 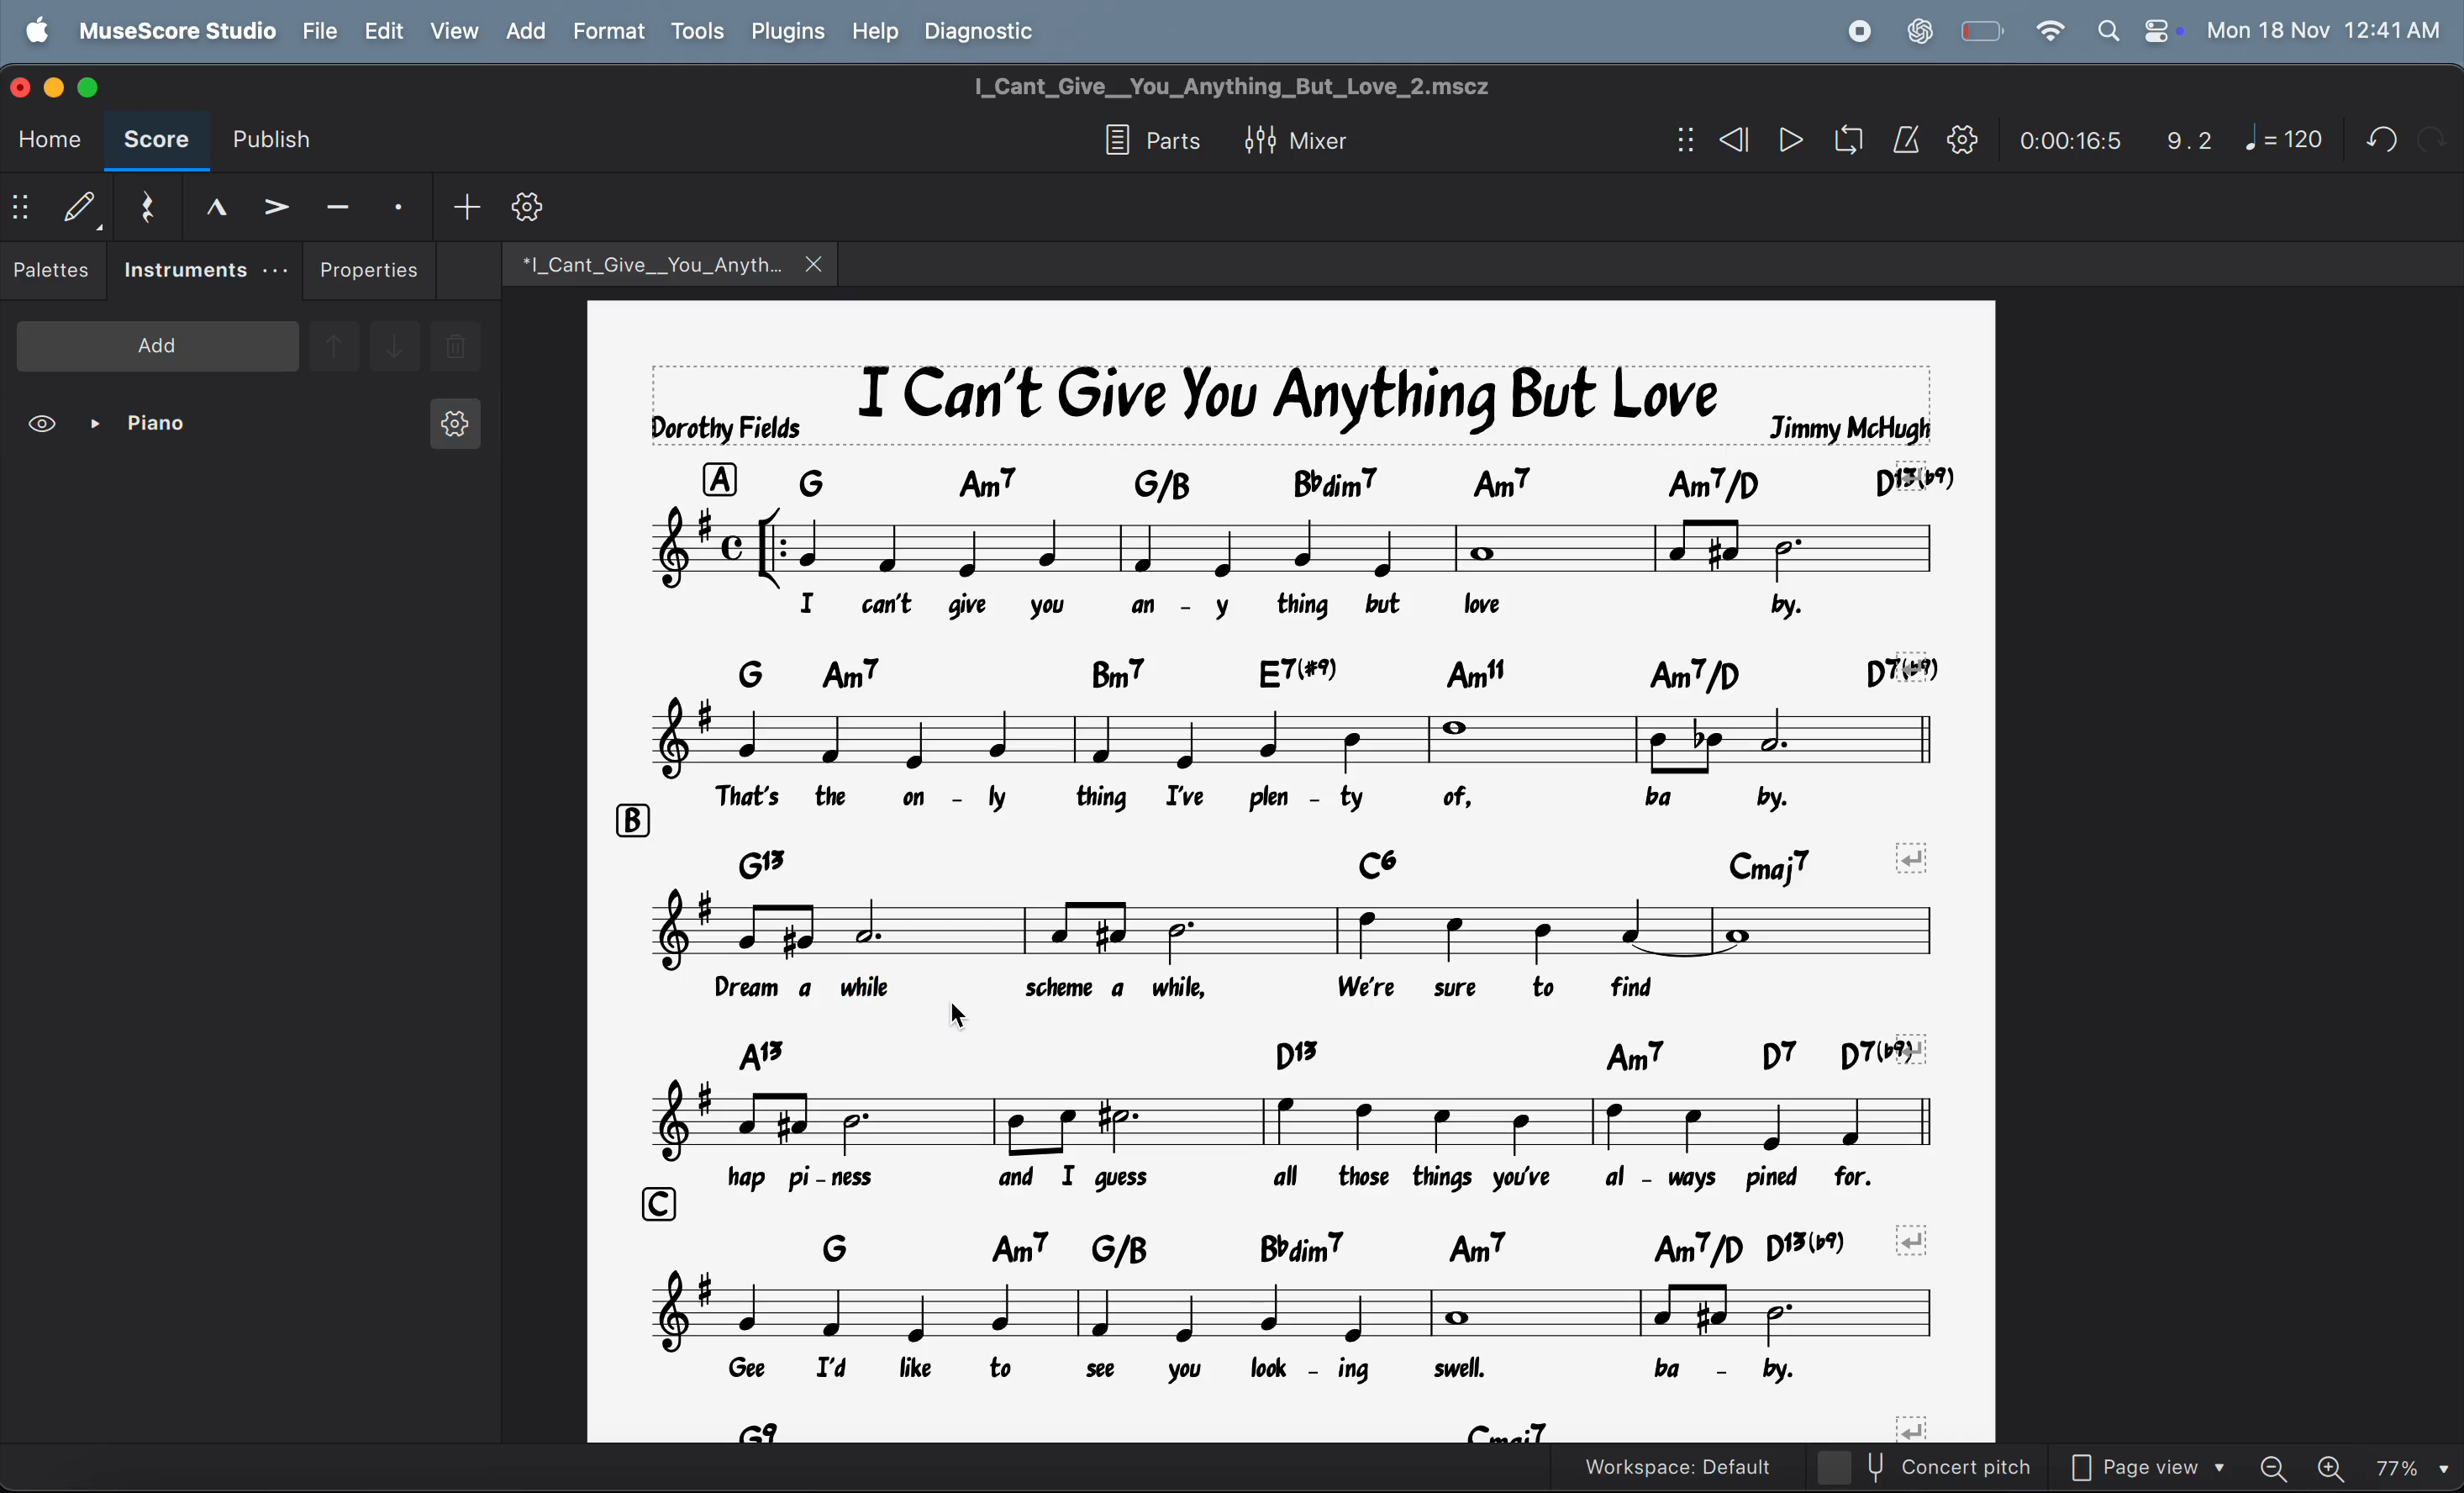 What do you see at coordinates (270, 140) in the screenshot?
I see `publish` at bounding box center [270, 140].